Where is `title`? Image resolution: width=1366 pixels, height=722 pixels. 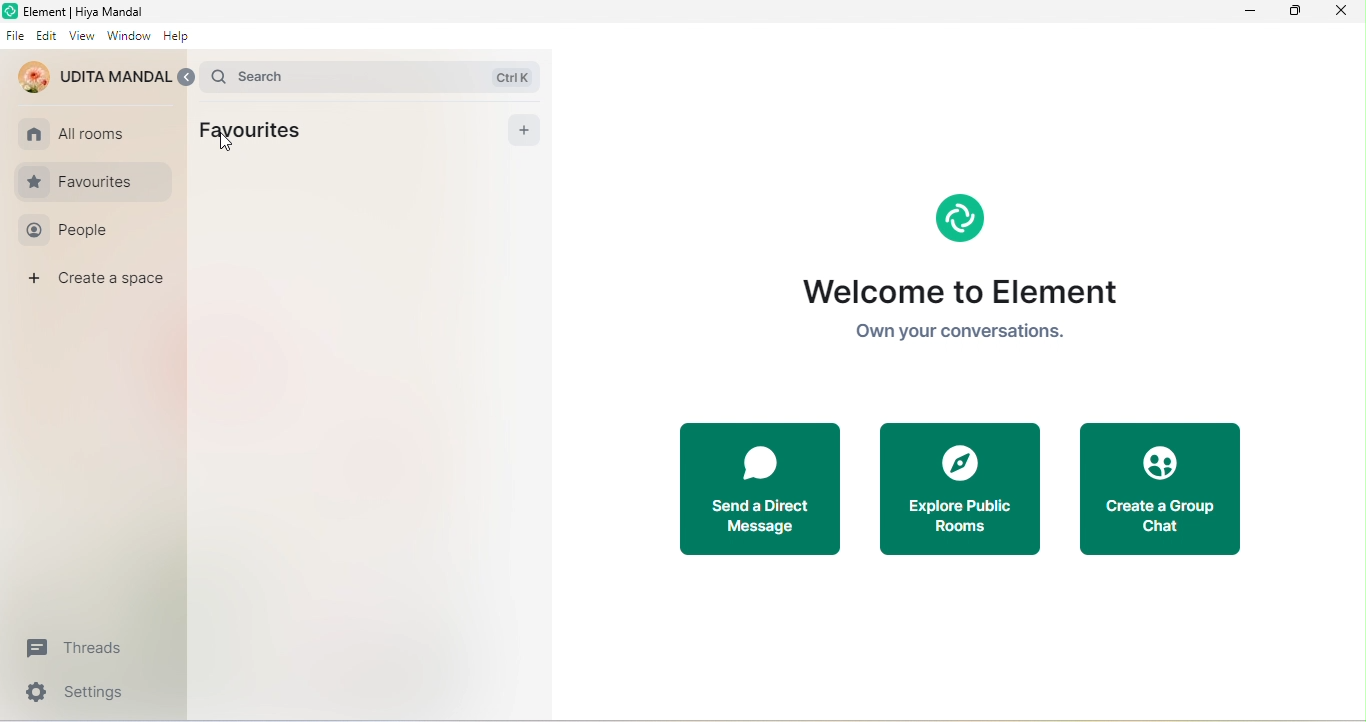 title is located at coordinates (78, 11).